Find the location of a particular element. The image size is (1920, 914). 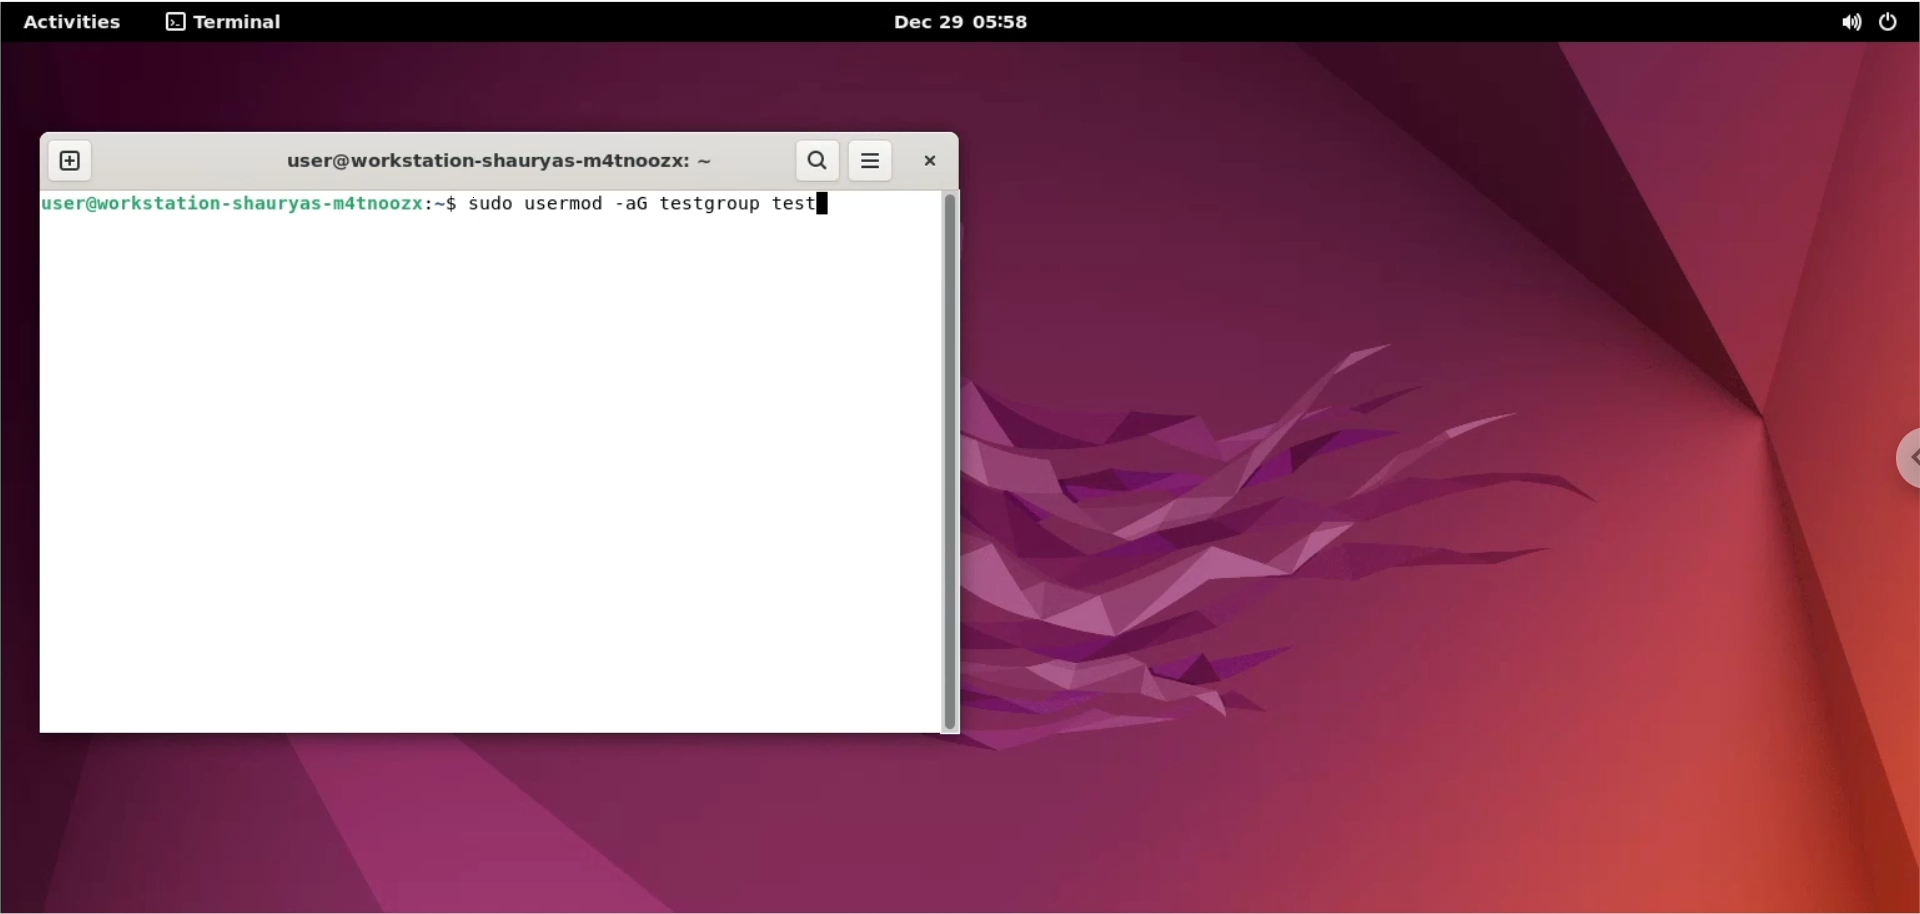

scrollbar navigation is located at coordinates (956, 463).